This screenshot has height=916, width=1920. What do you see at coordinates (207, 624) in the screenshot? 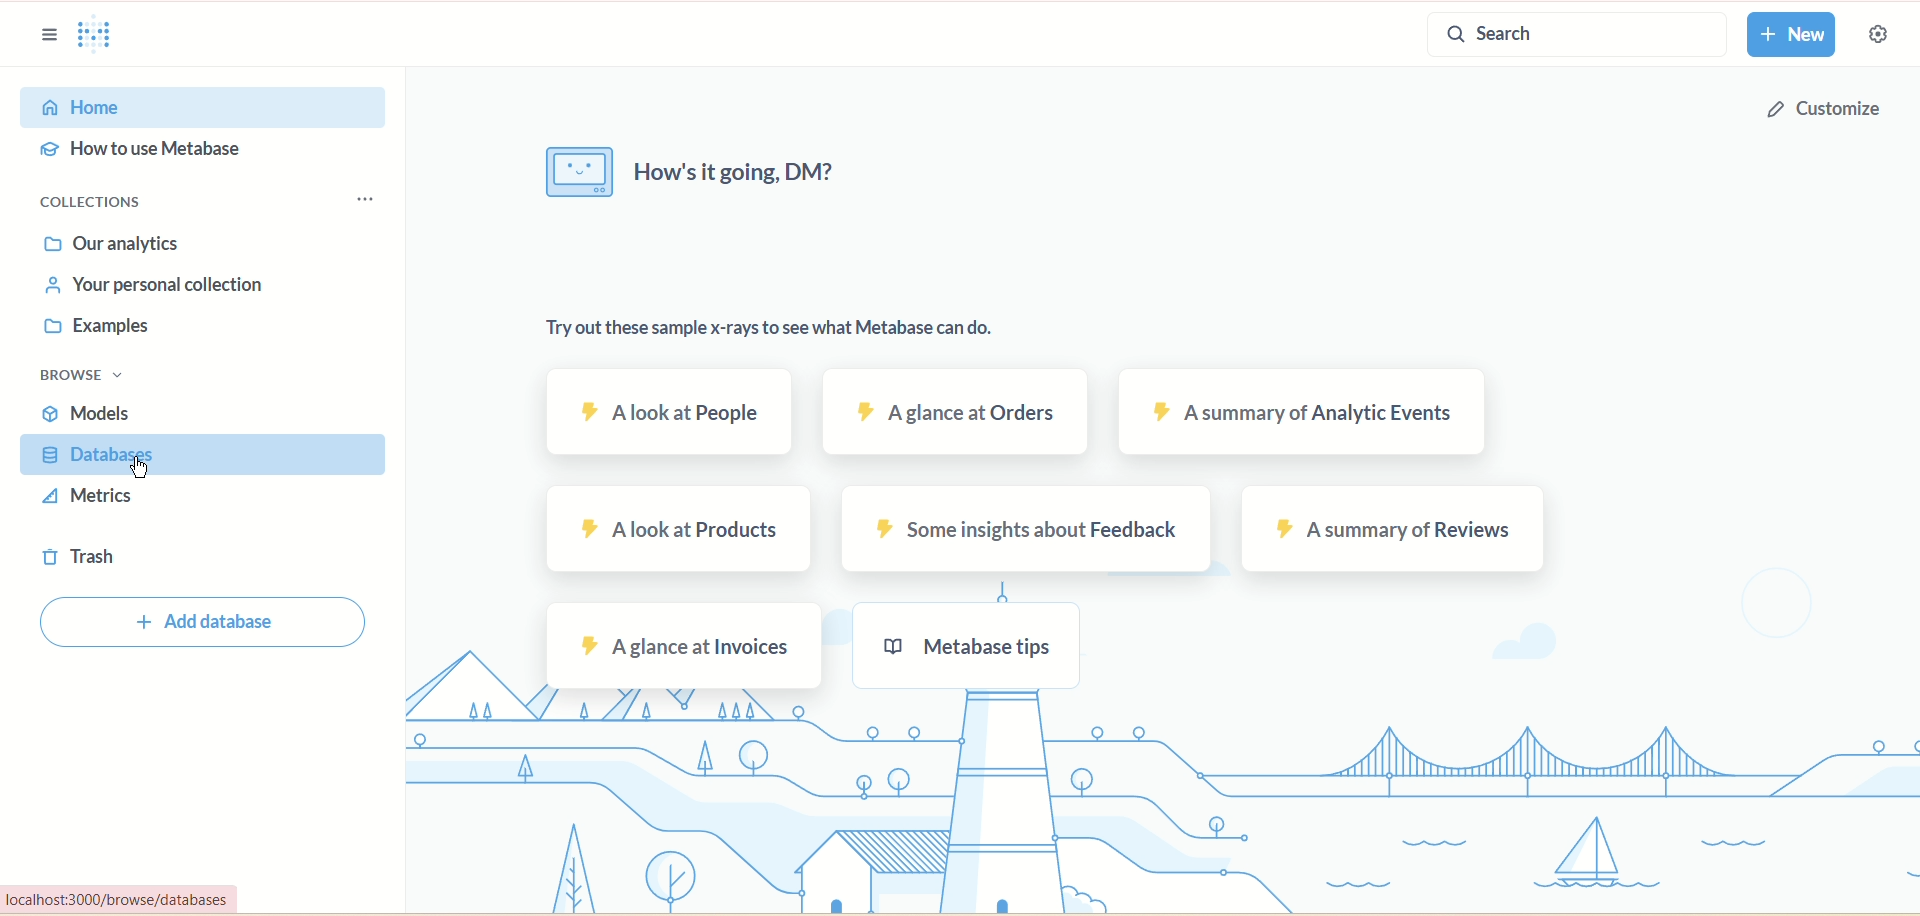
I see `add database` at bounding box center [207, 624].